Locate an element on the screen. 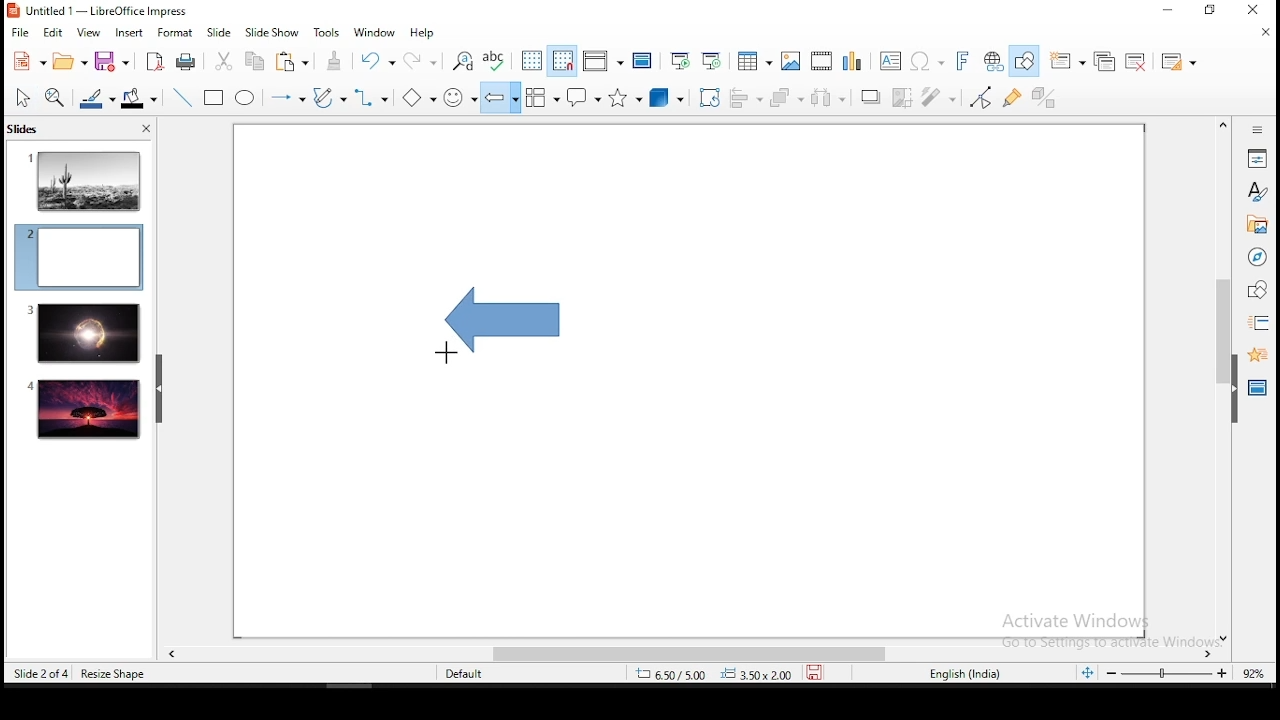  spell chech is located at coordinates (495, 59).